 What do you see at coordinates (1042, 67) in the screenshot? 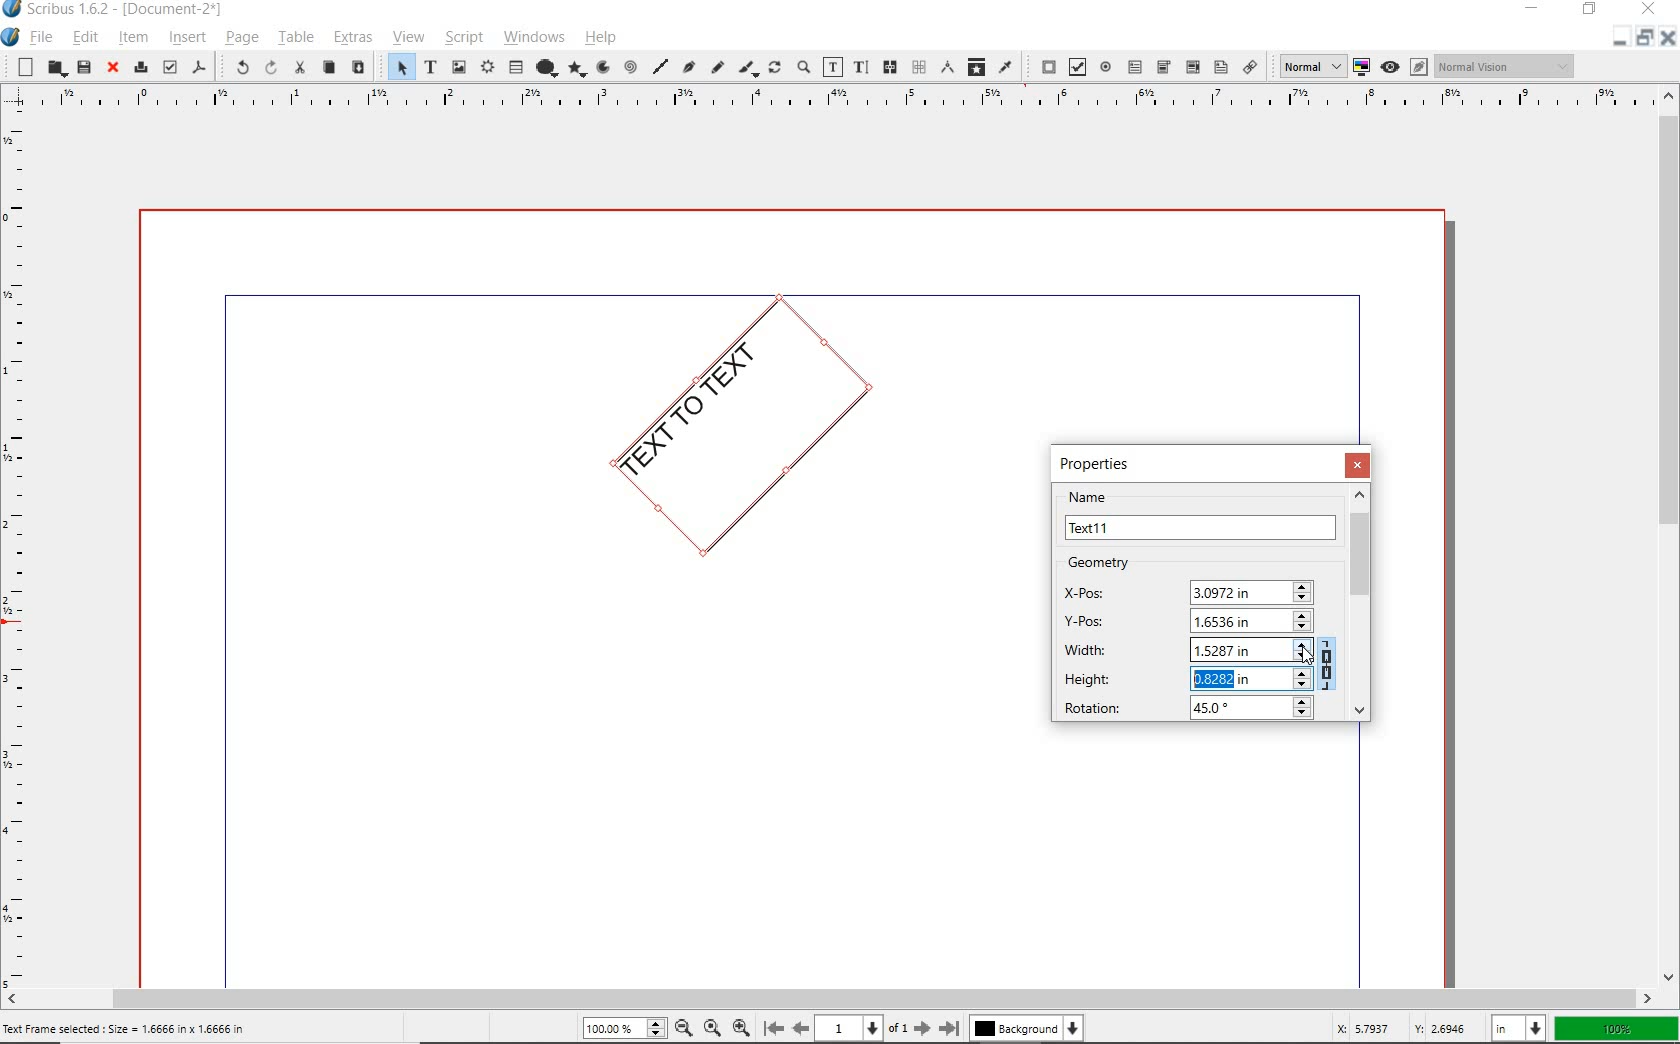
I see `pdf push button` at bounding box center [1042, 67].